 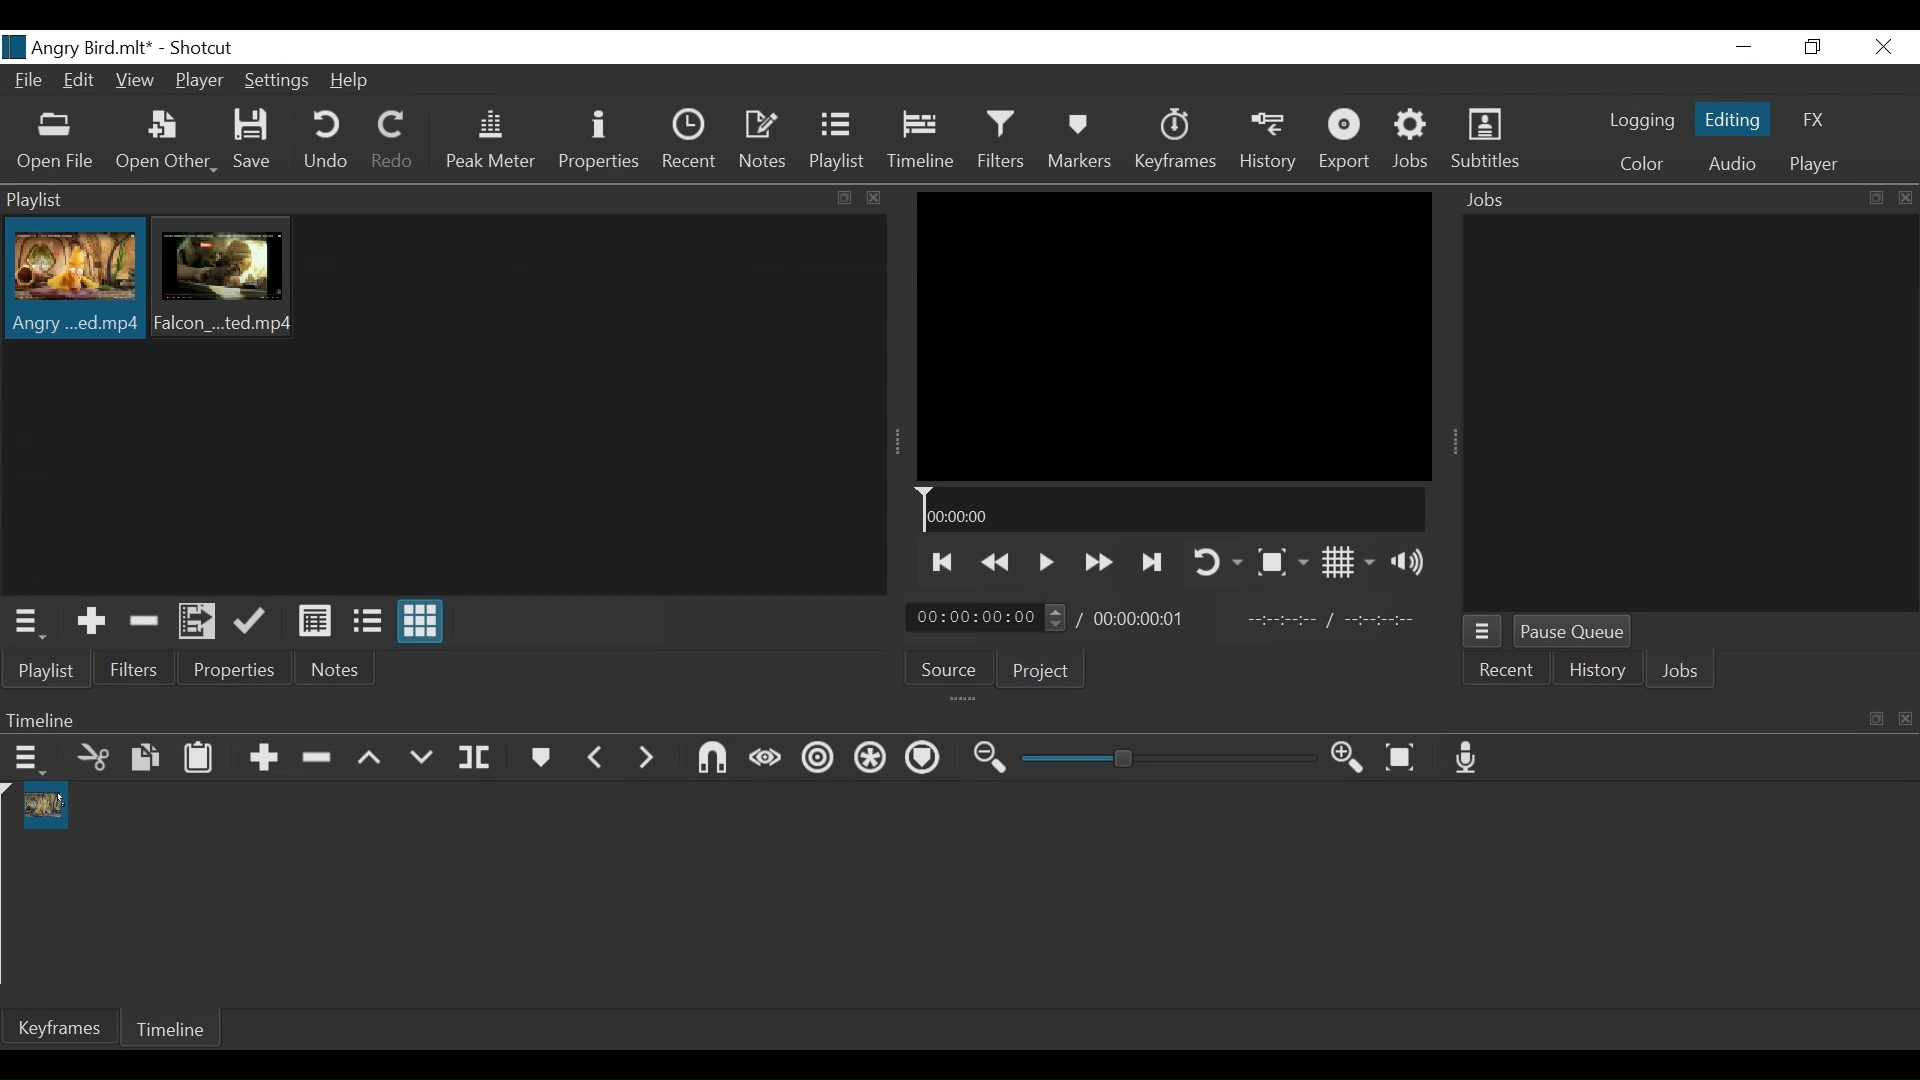 I want to click on Jobs, so click(x=1677, y=670).